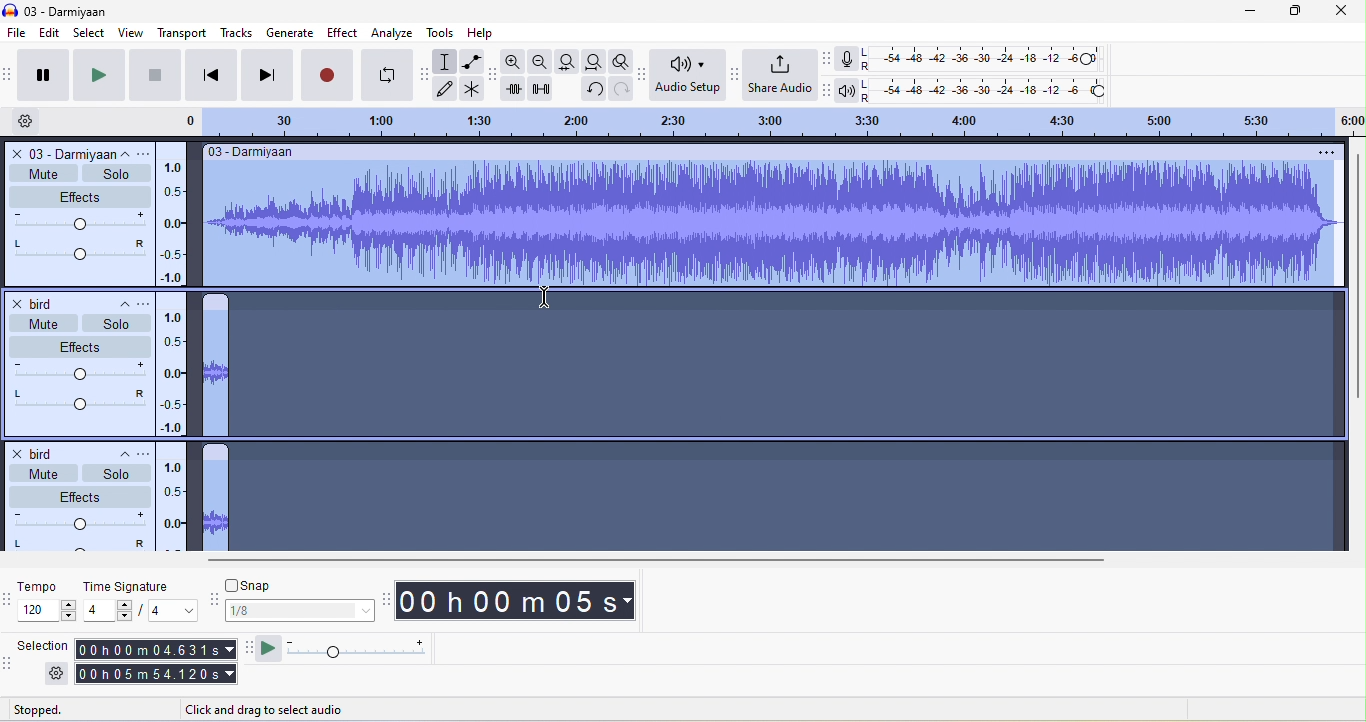 The height and width of the screenshot is (722, 1366). Describe the element at coordinates (291, 31) in the screenshot. I see `generate` at that location.